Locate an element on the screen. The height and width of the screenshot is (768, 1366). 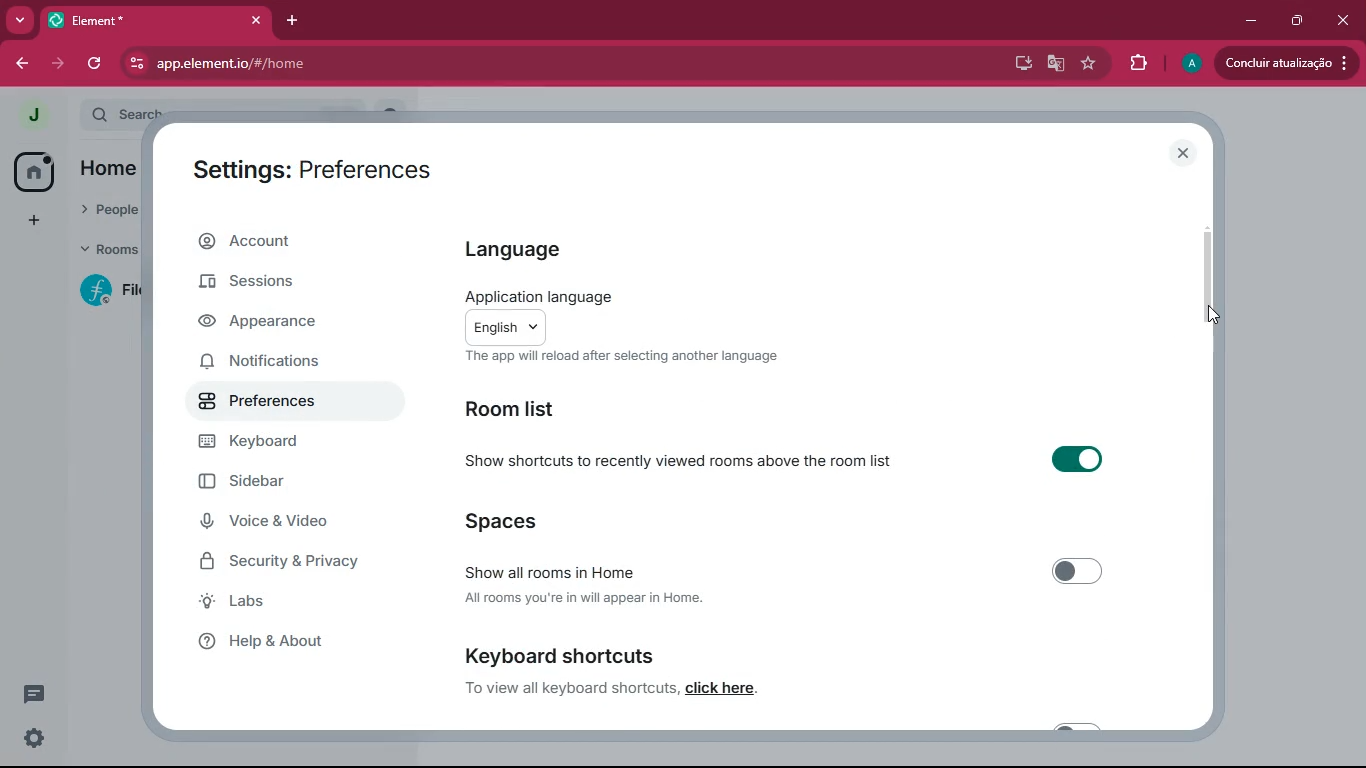
profile is located at coordinates (1189, 64).